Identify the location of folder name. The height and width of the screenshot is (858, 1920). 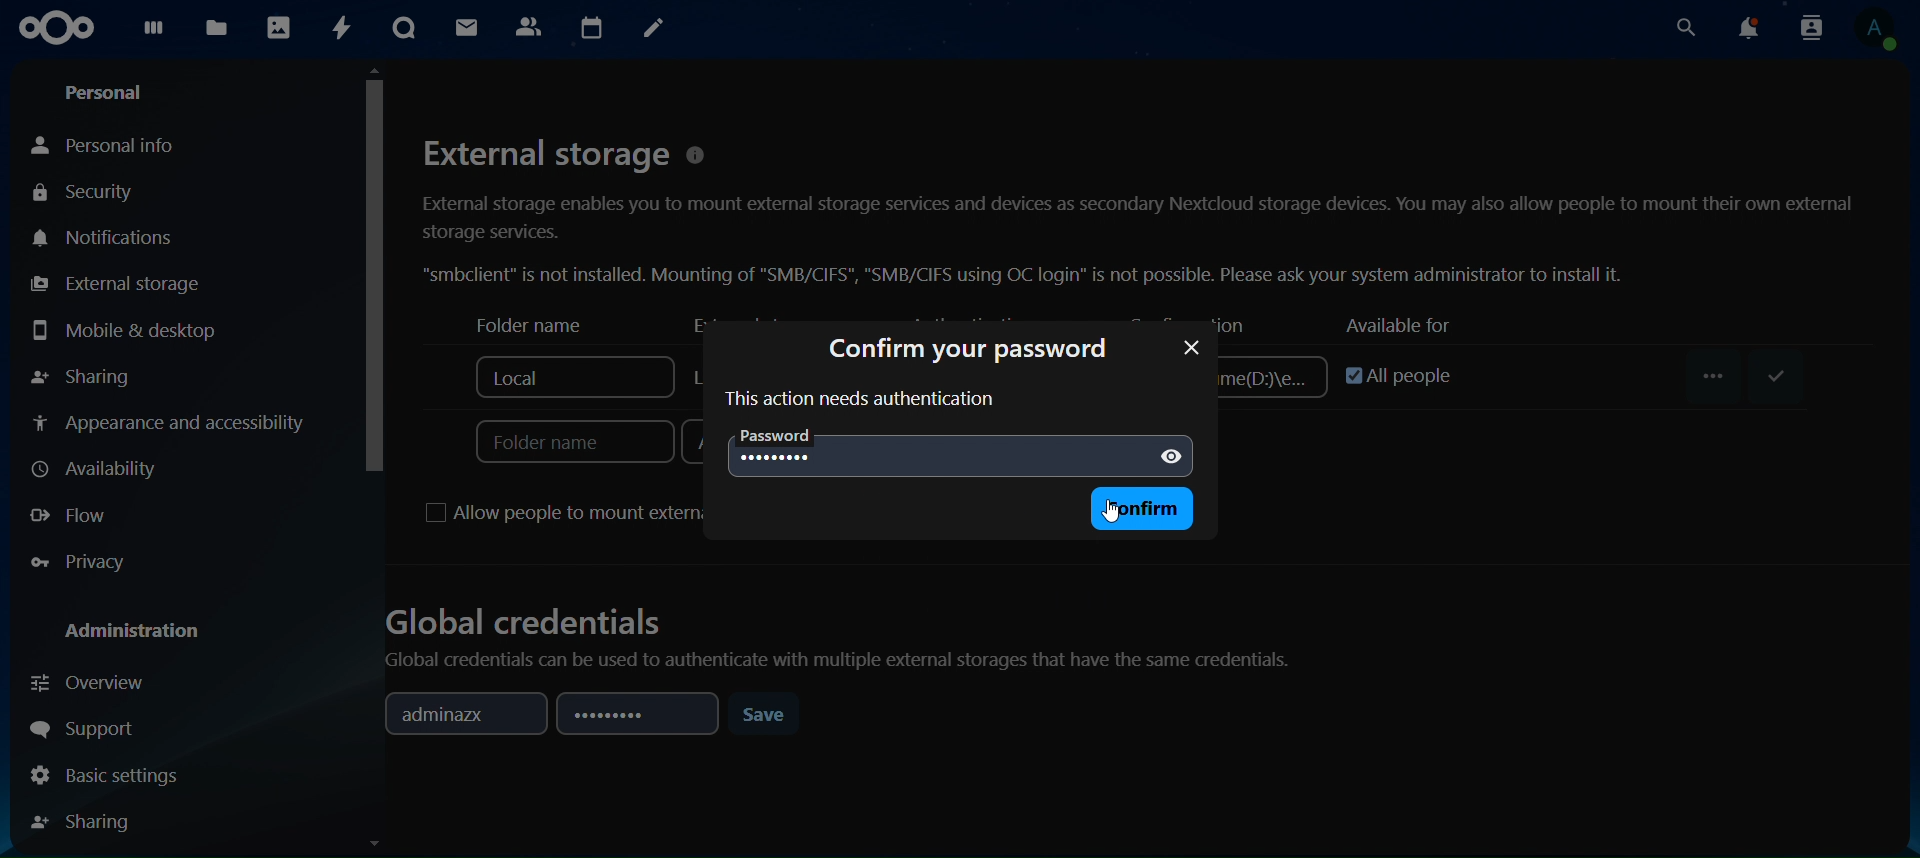
(518, 325).